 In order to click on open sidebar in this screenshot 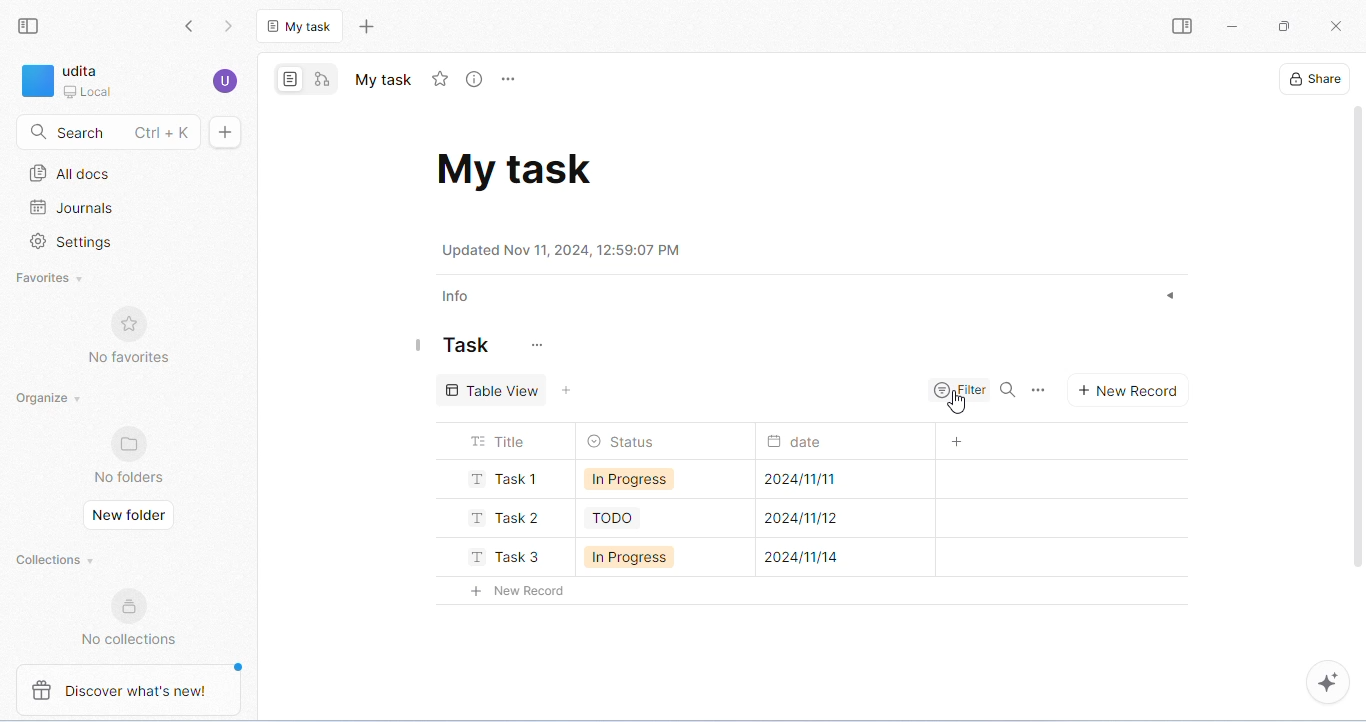, I will do `click(1181, 27)`.